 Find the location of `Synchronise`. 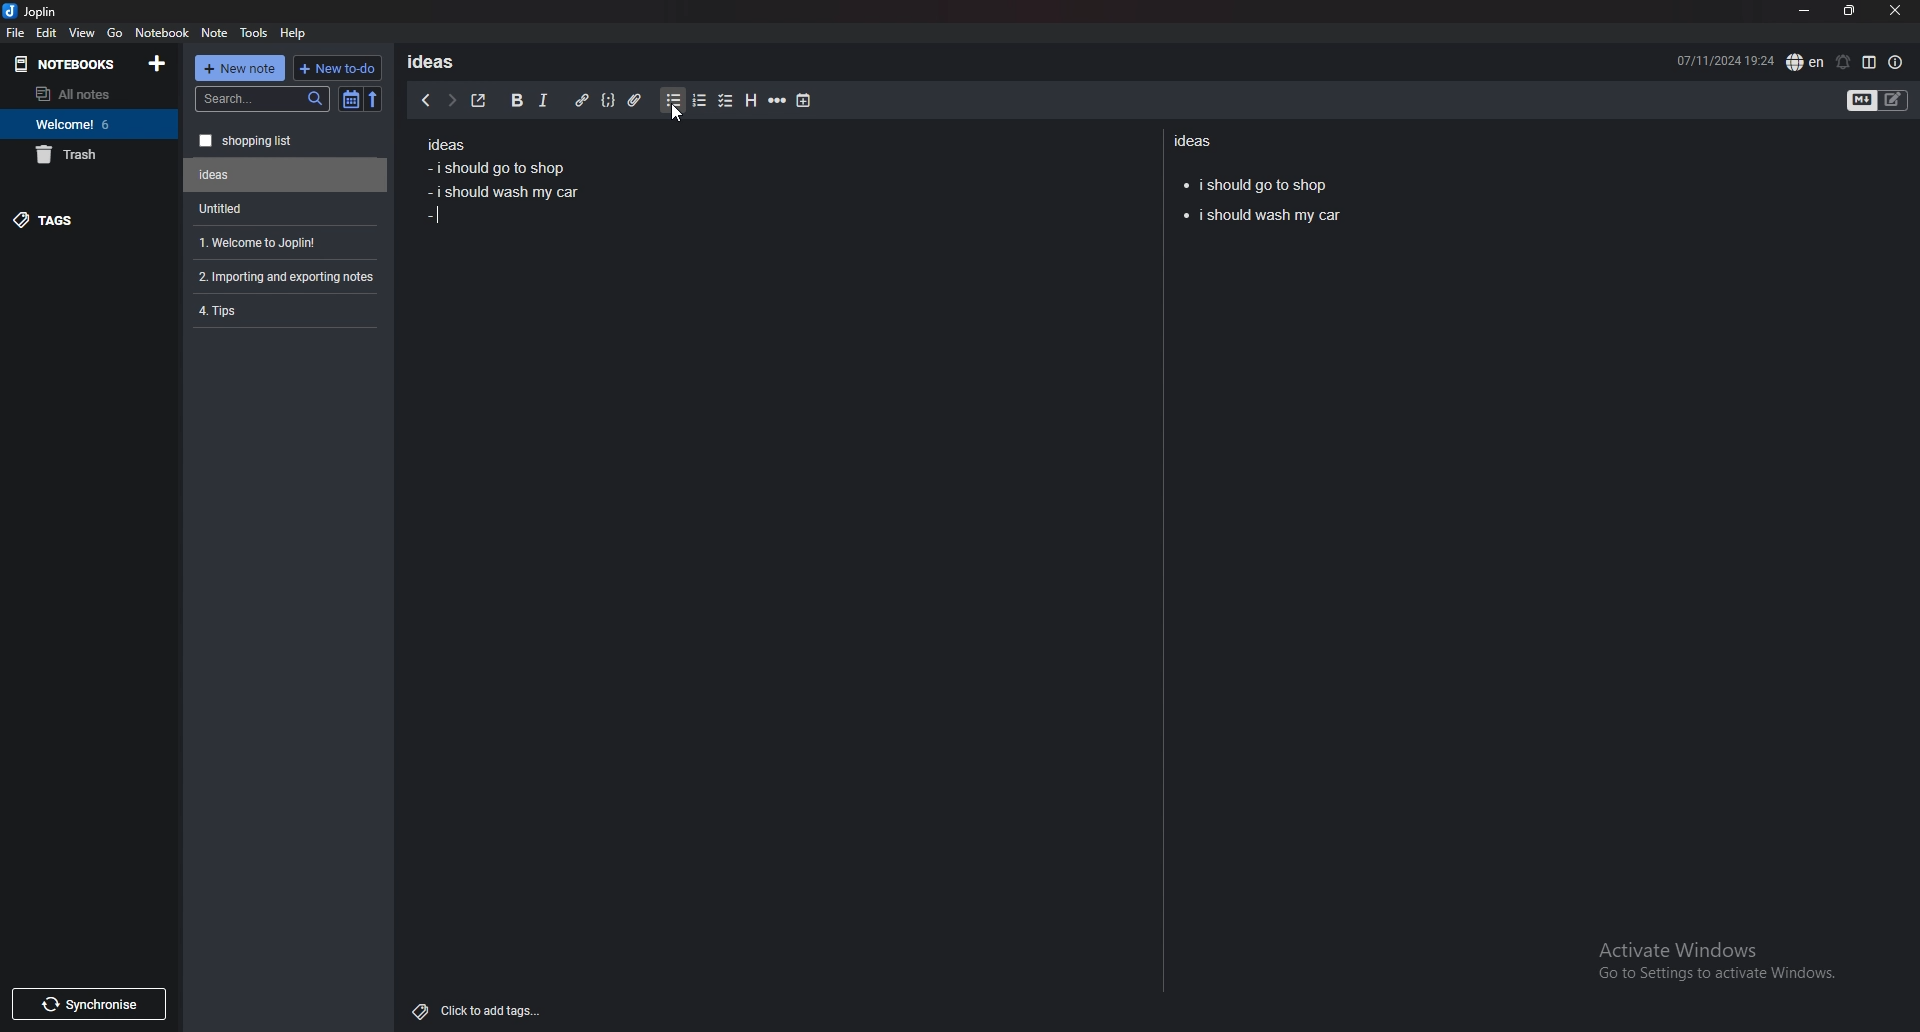

Synchronise is located at coordinates (88, 1004).